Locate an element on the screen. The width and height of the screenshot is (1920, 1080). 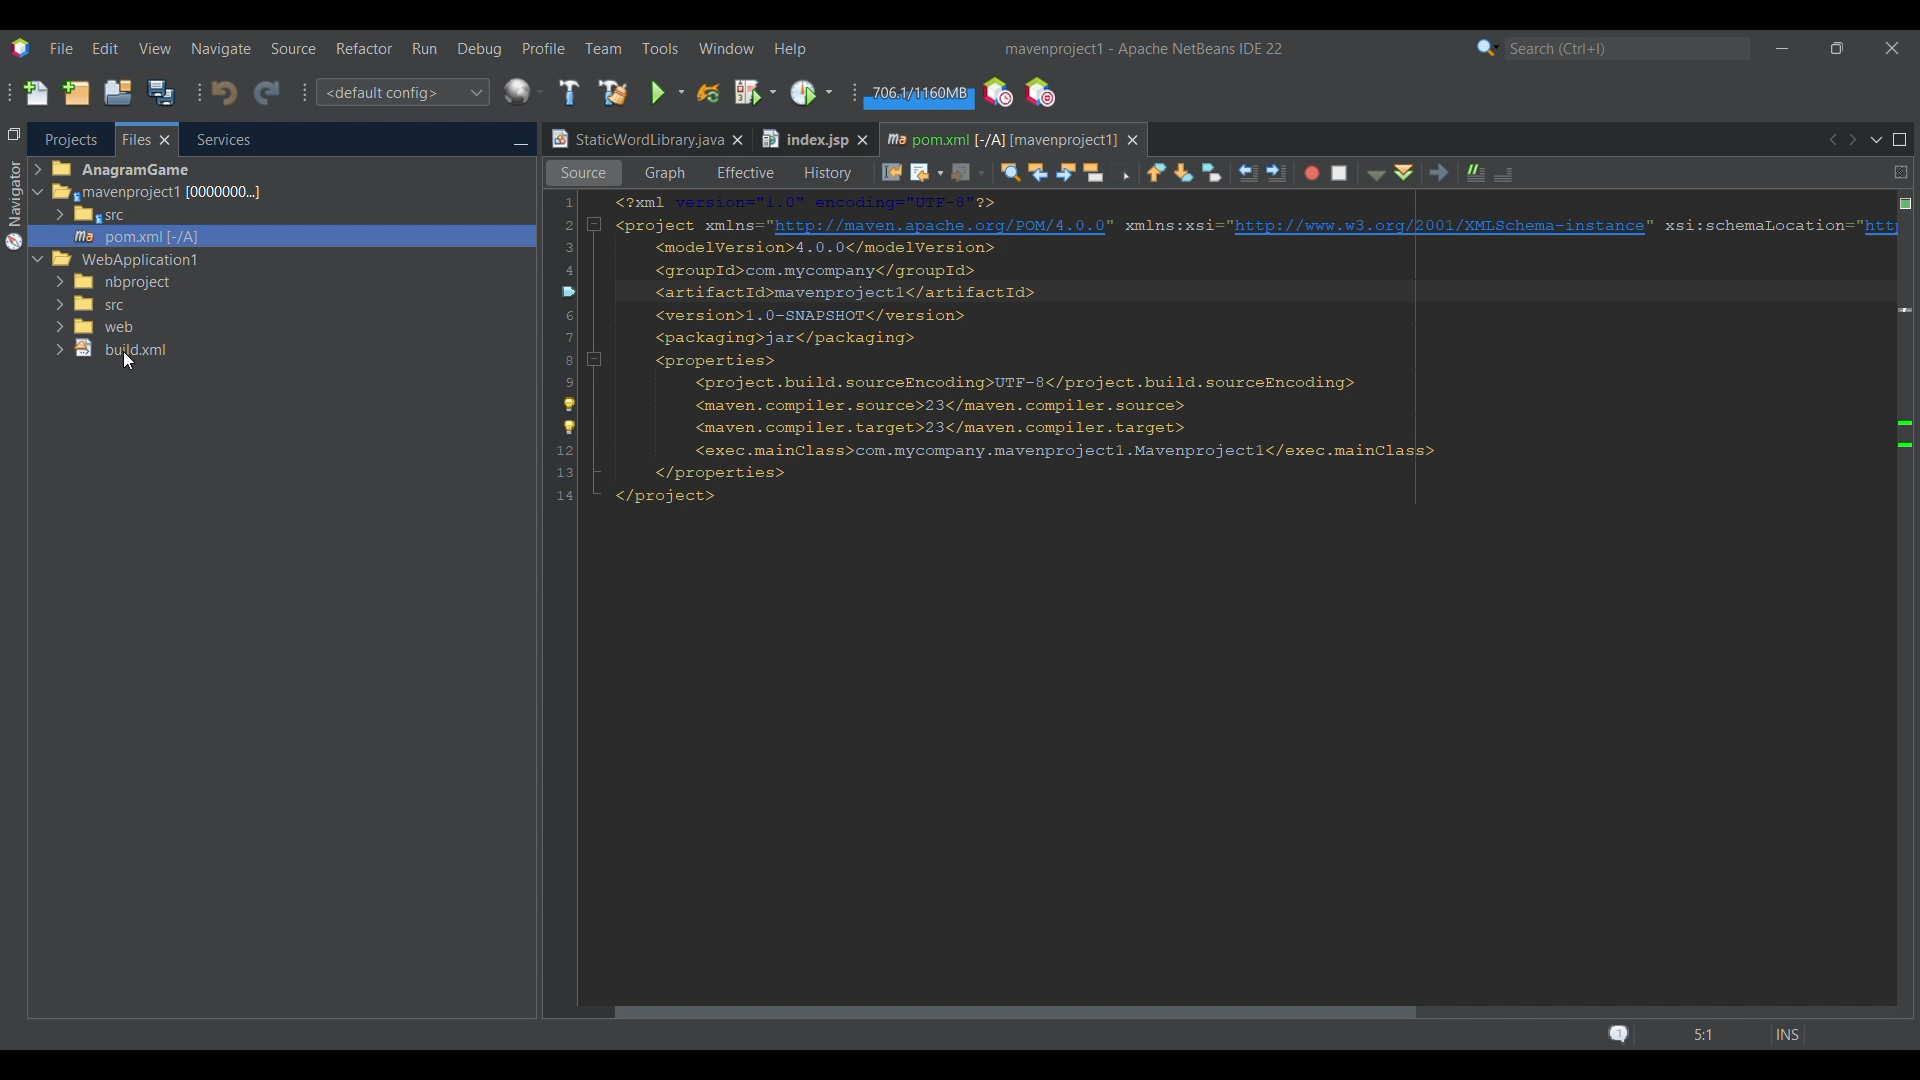
Status bar details changed is located at coordinates (1735, 1035).